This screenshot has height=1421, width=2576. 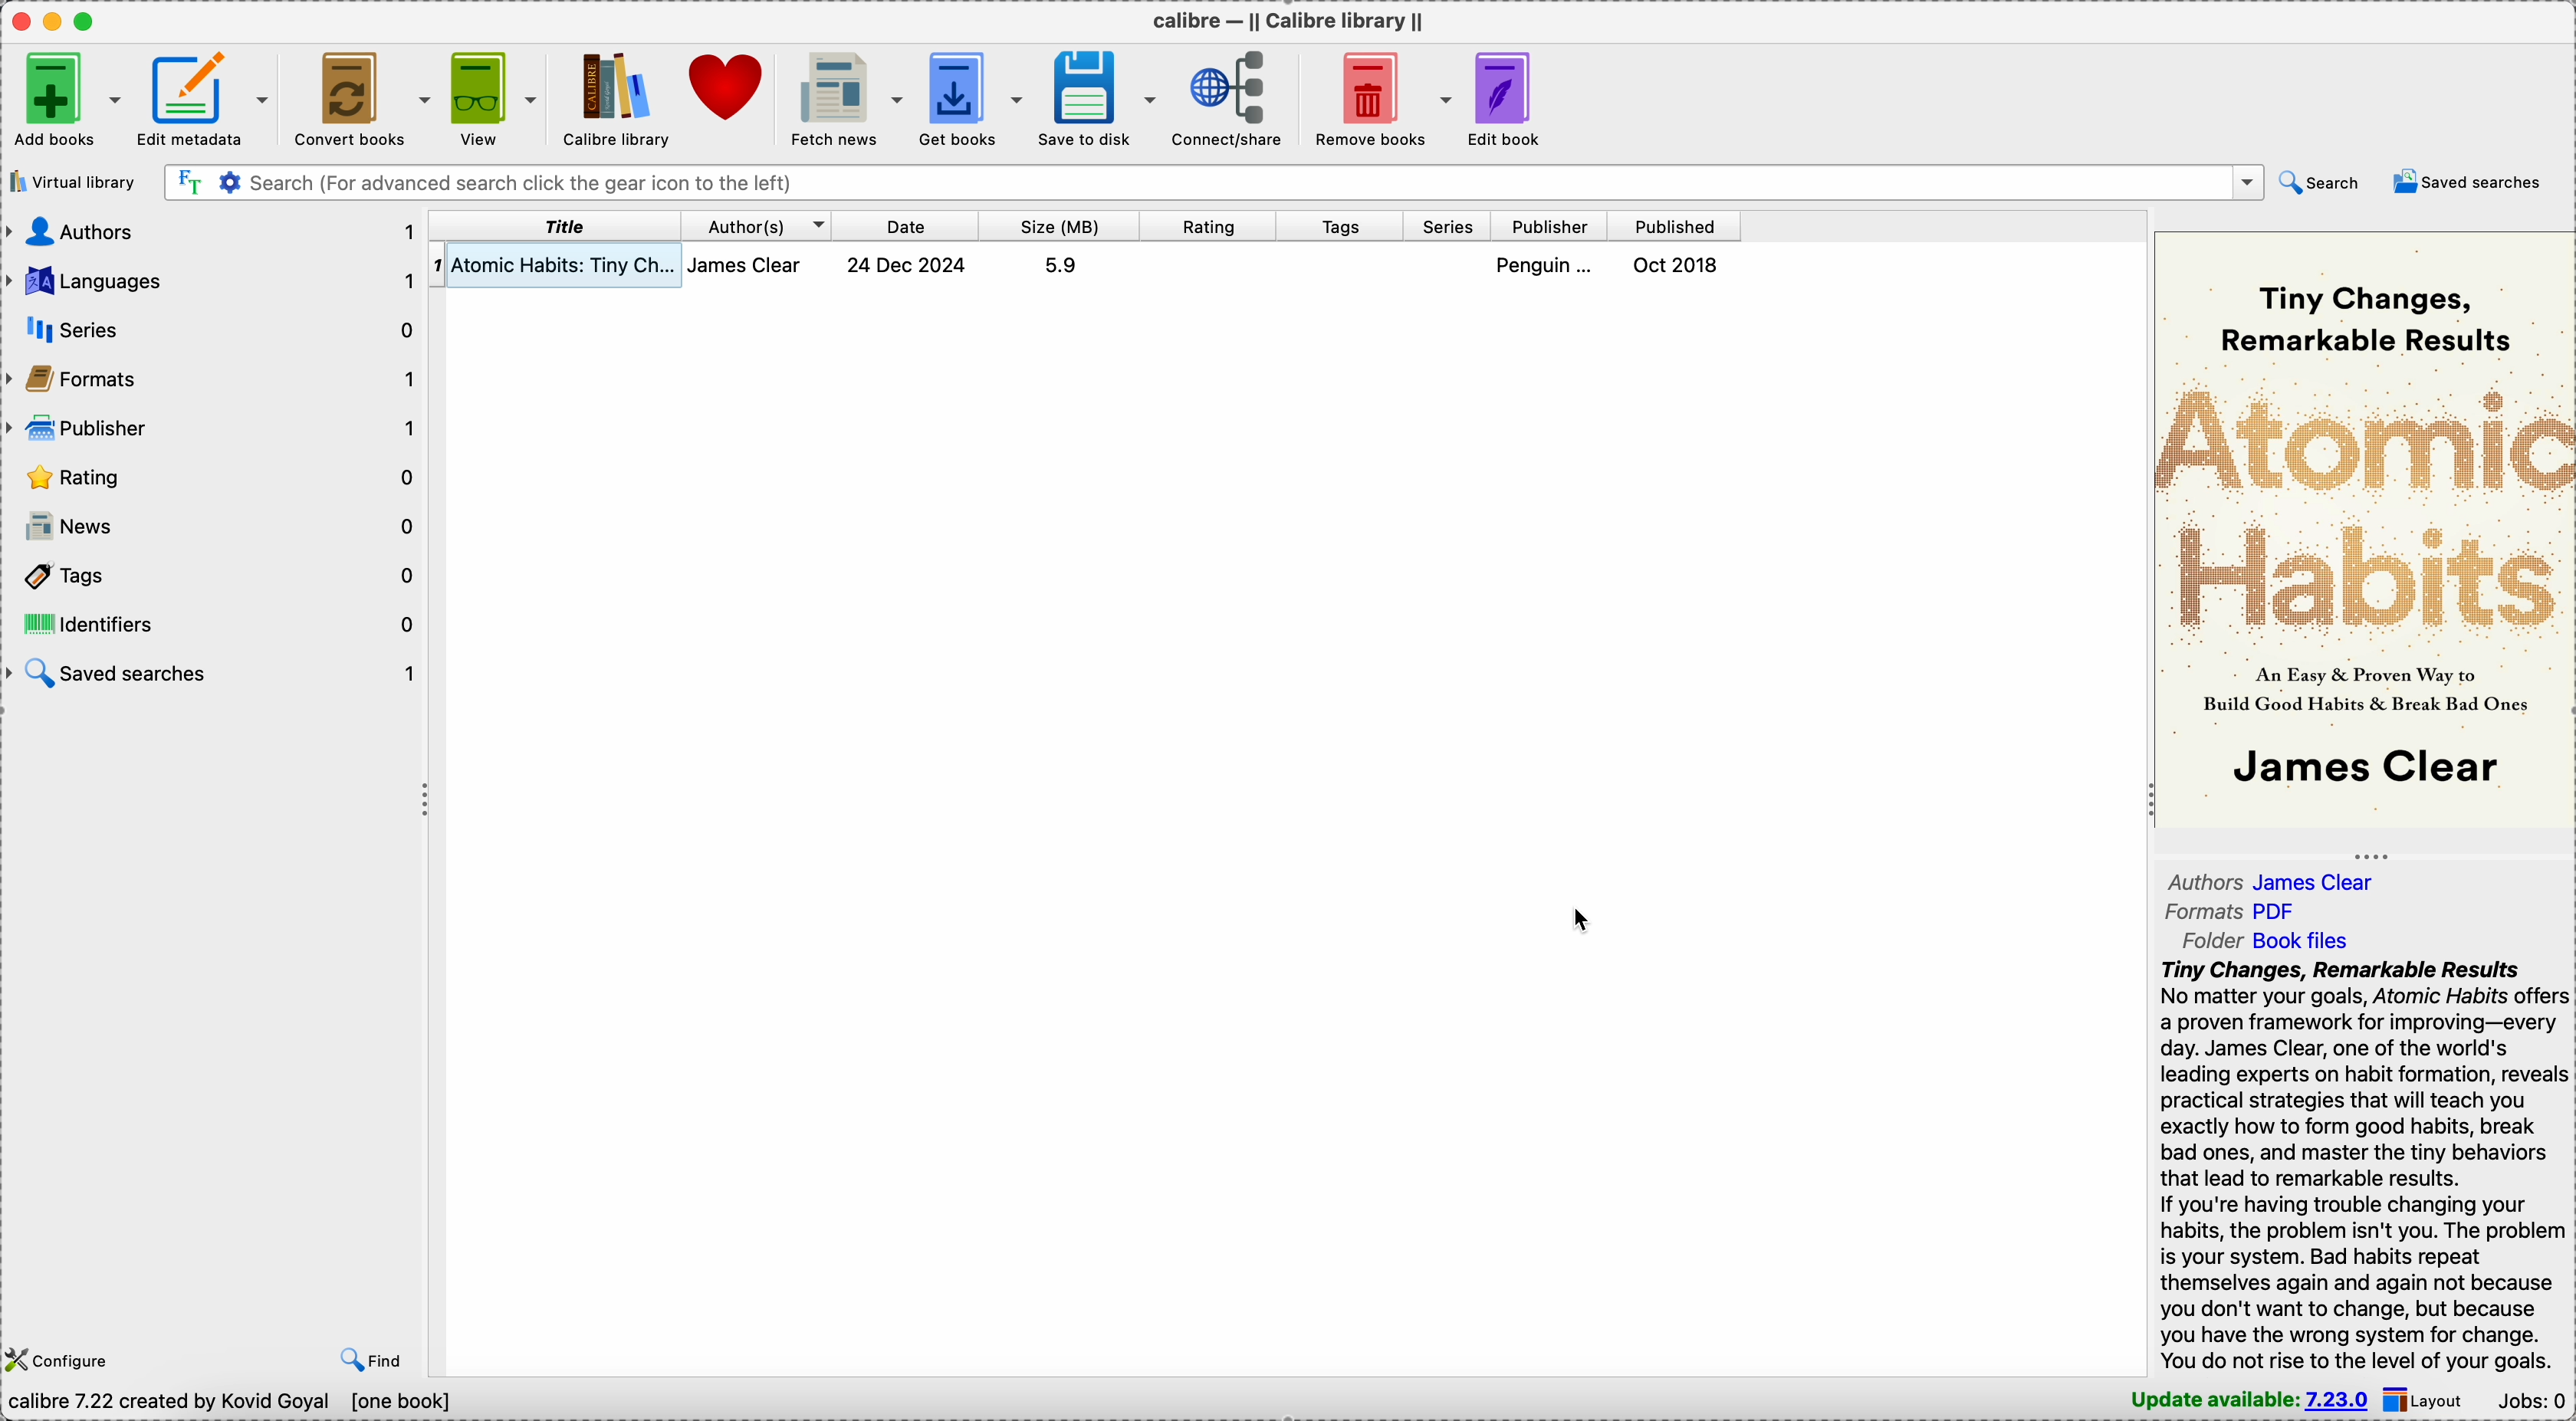 What do you see at coordinates (359, 96) in the screenshot?
I see `convert books` at bounding box center [359, 96].